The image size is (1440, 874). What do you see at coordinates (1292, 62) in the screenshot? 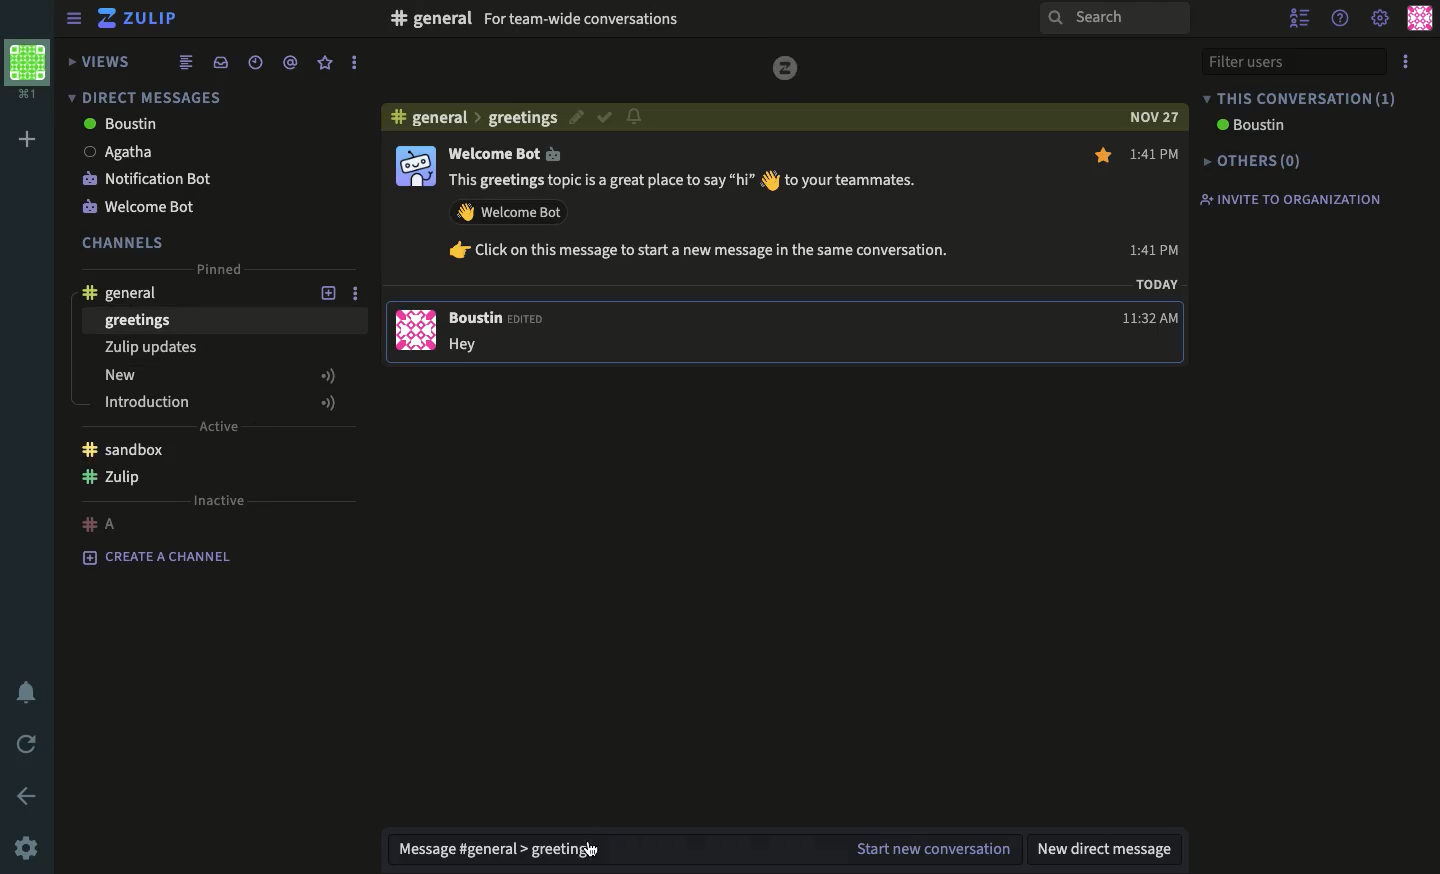
I see `filter users` at bounding box center [1292, 62].